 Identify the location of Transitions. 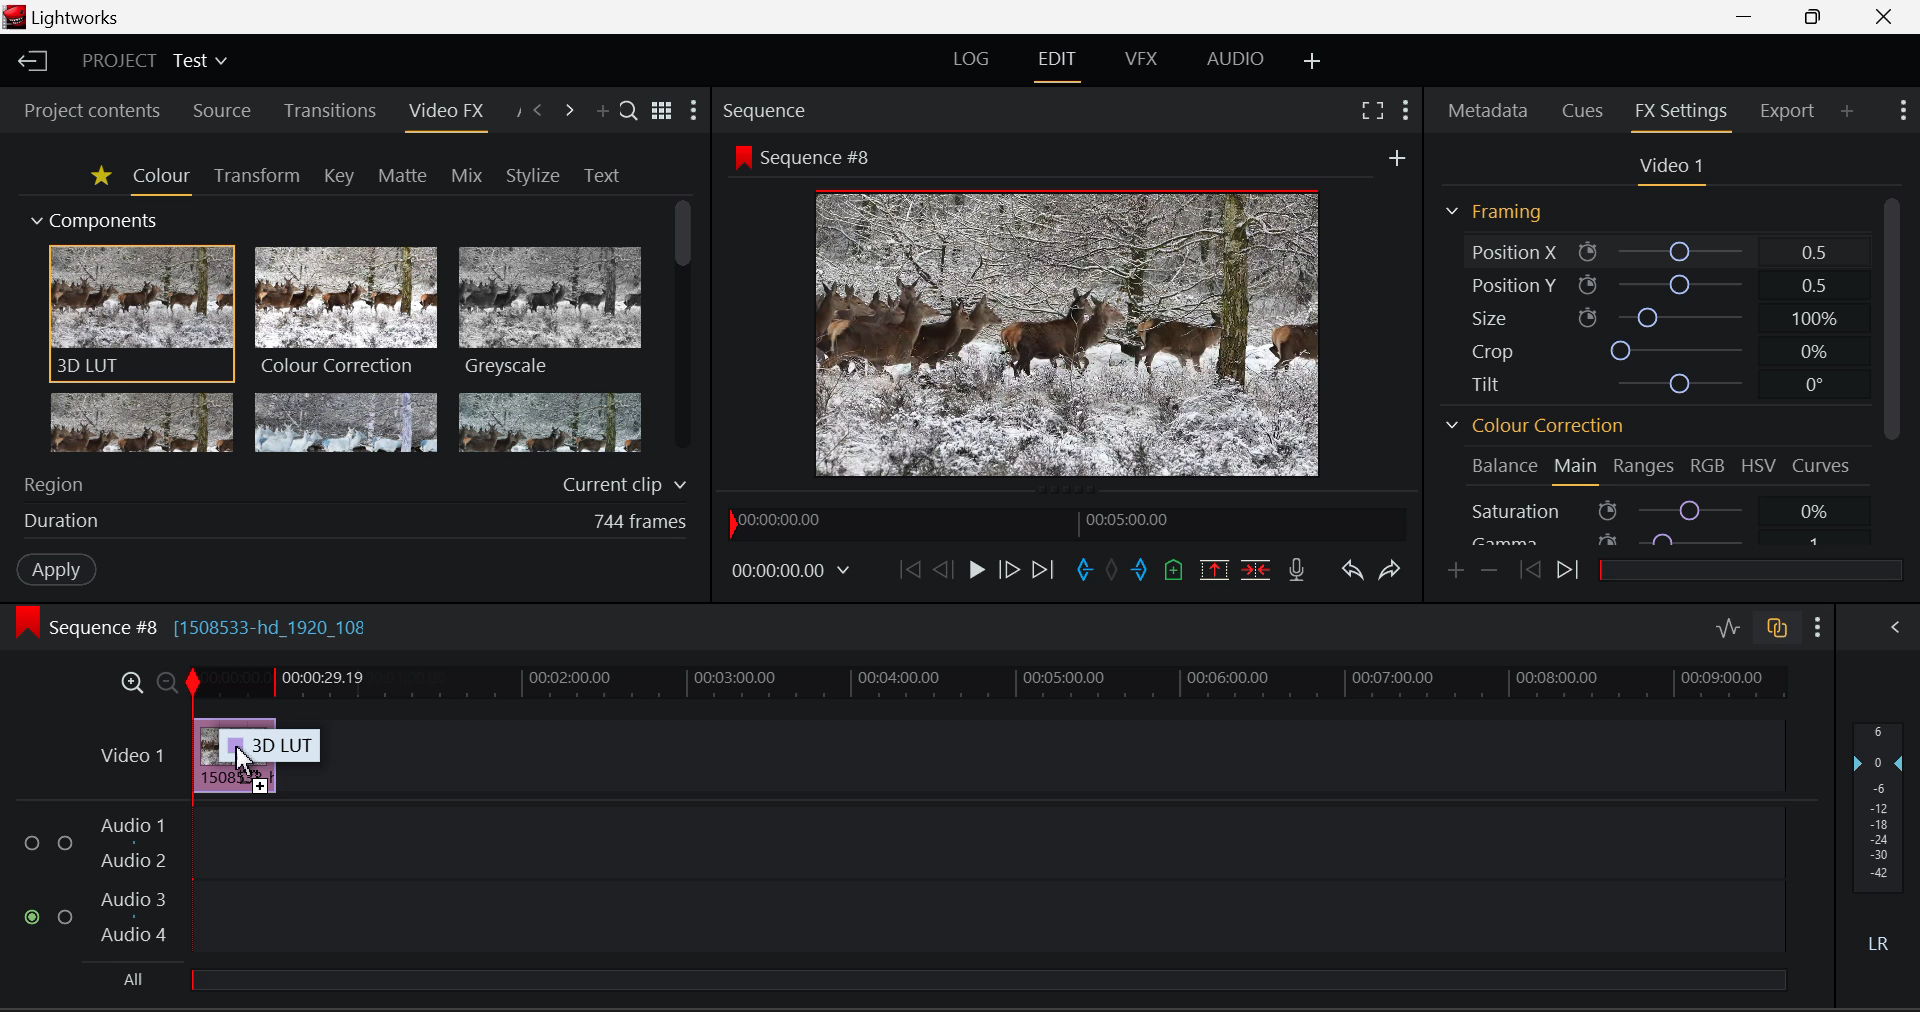
(332, 111).